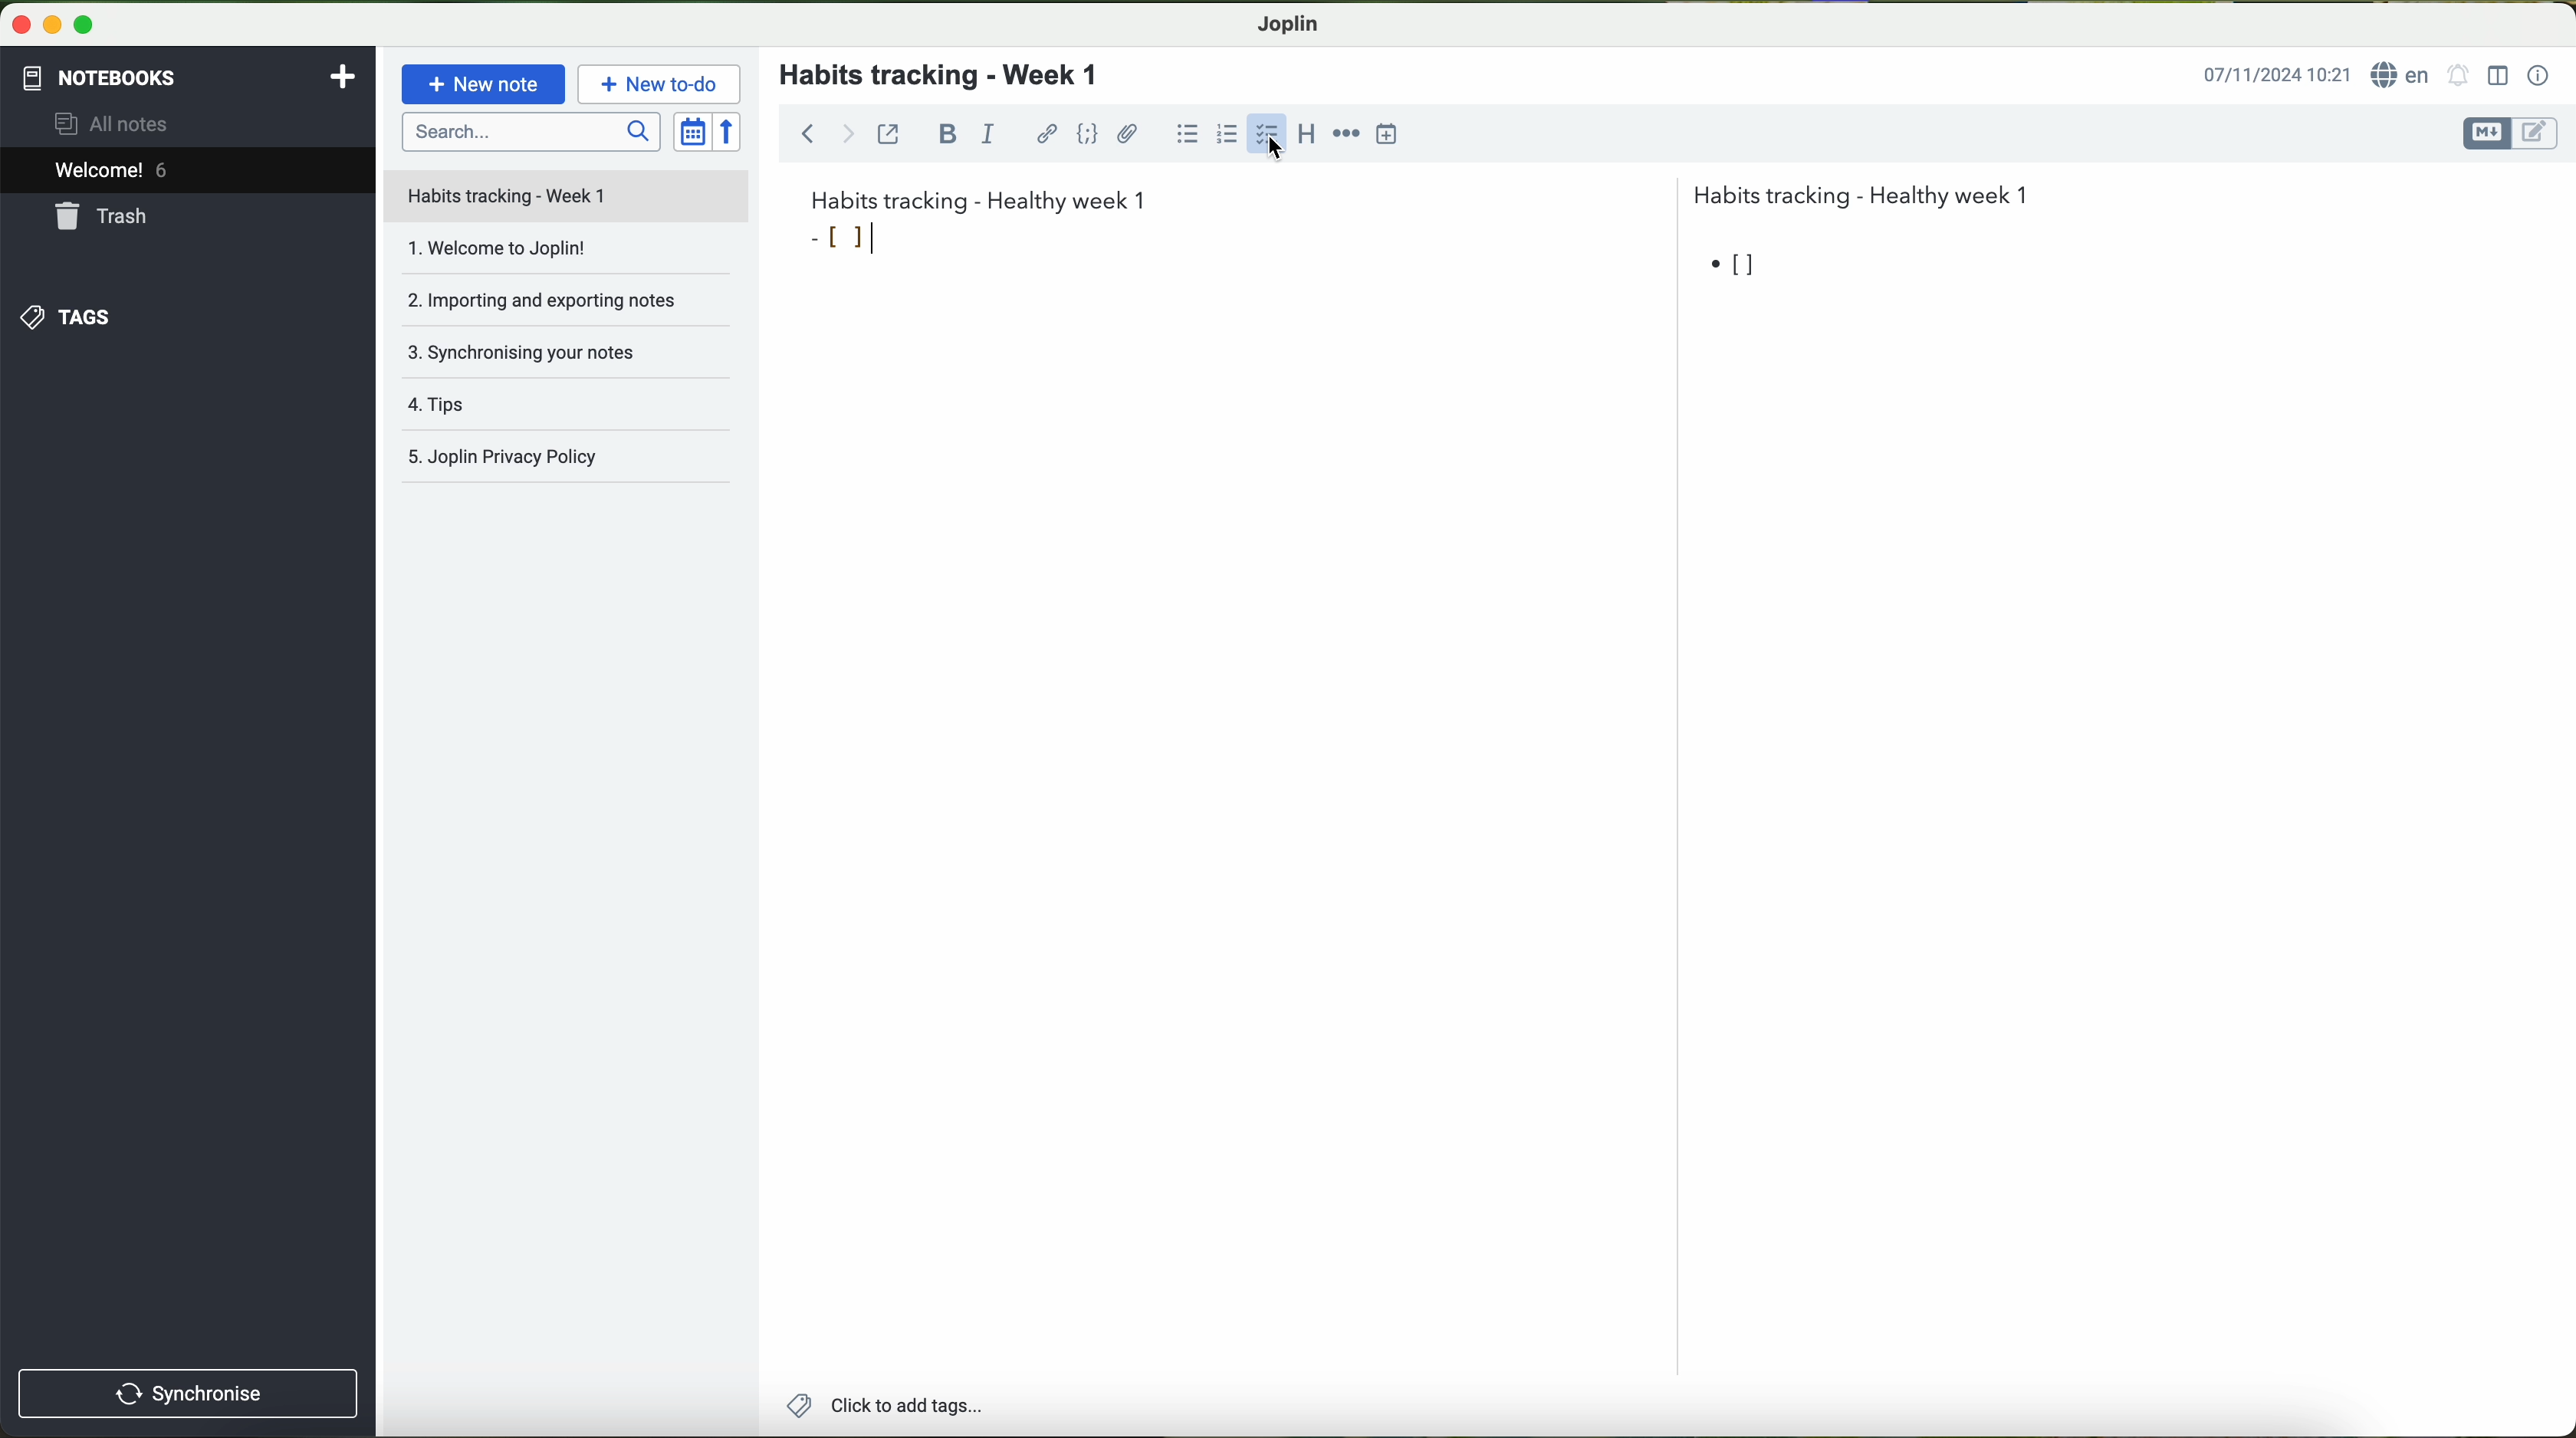 The width and height of the screenshot is (2576, 1438). What do you see at coordinates (117, 122) in the screenshot?
I see `all notes` at bounding box center [117, 122].